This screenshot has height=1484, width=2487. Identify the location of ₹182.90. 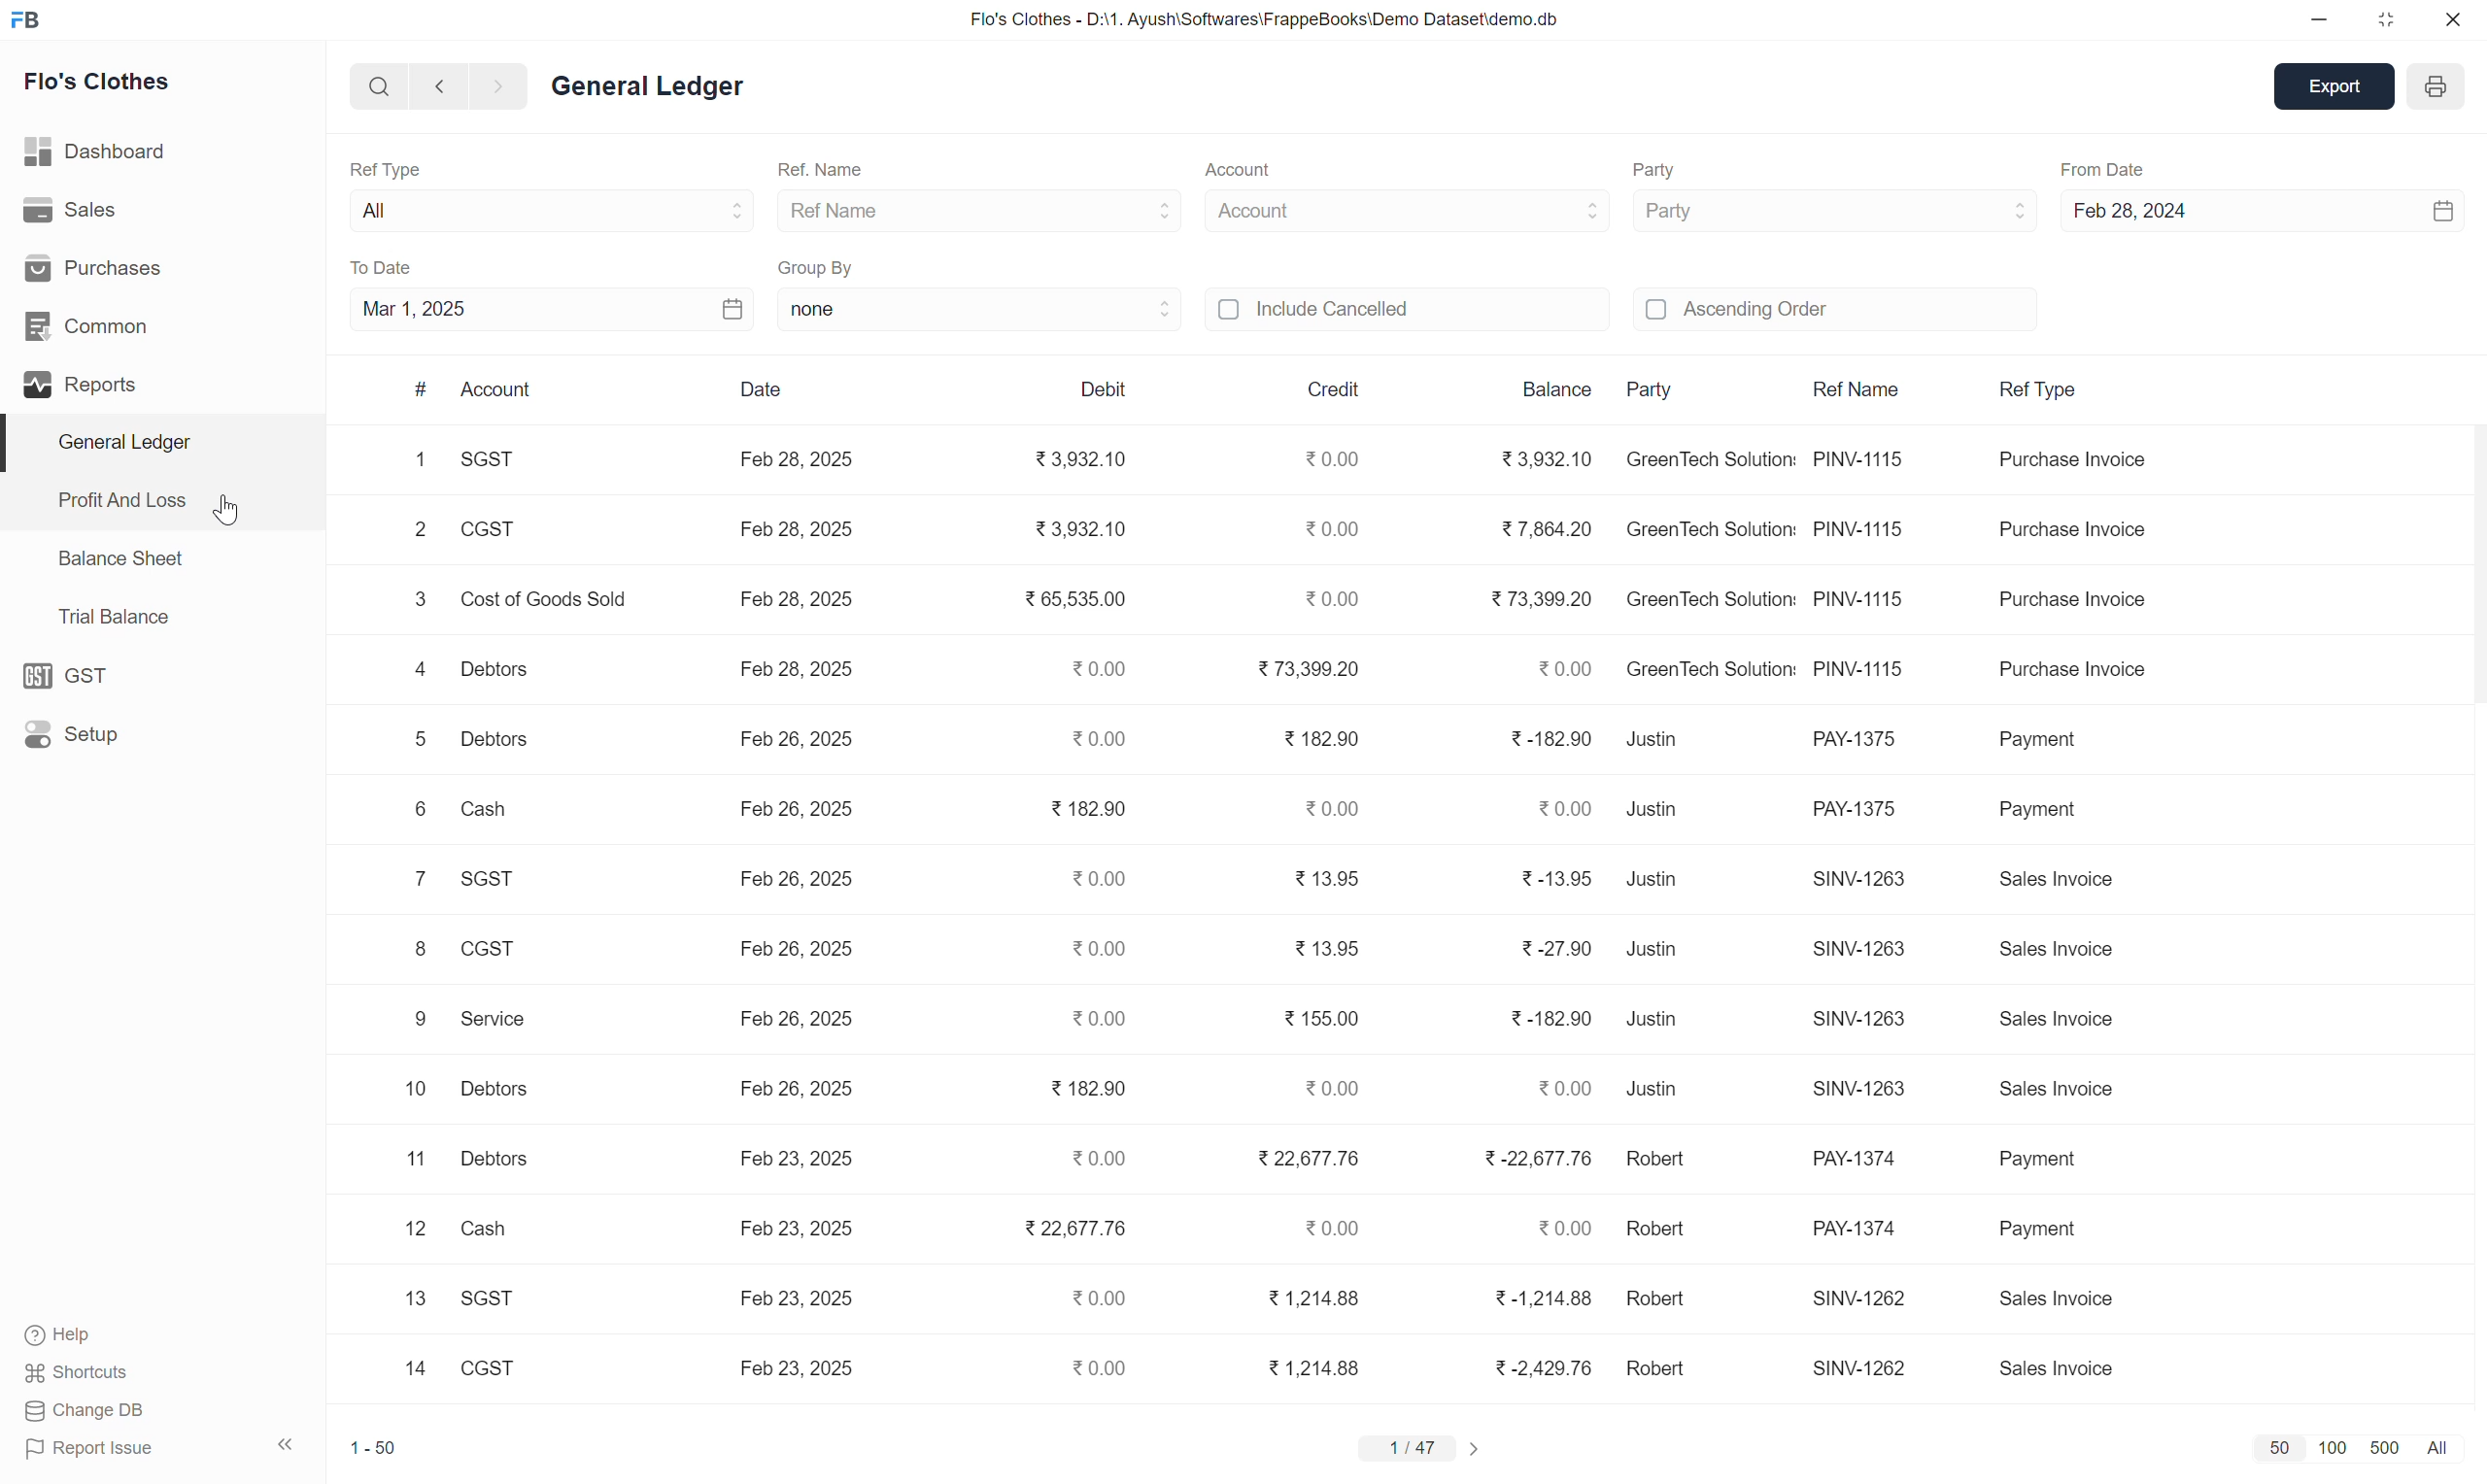
(1088, 807).